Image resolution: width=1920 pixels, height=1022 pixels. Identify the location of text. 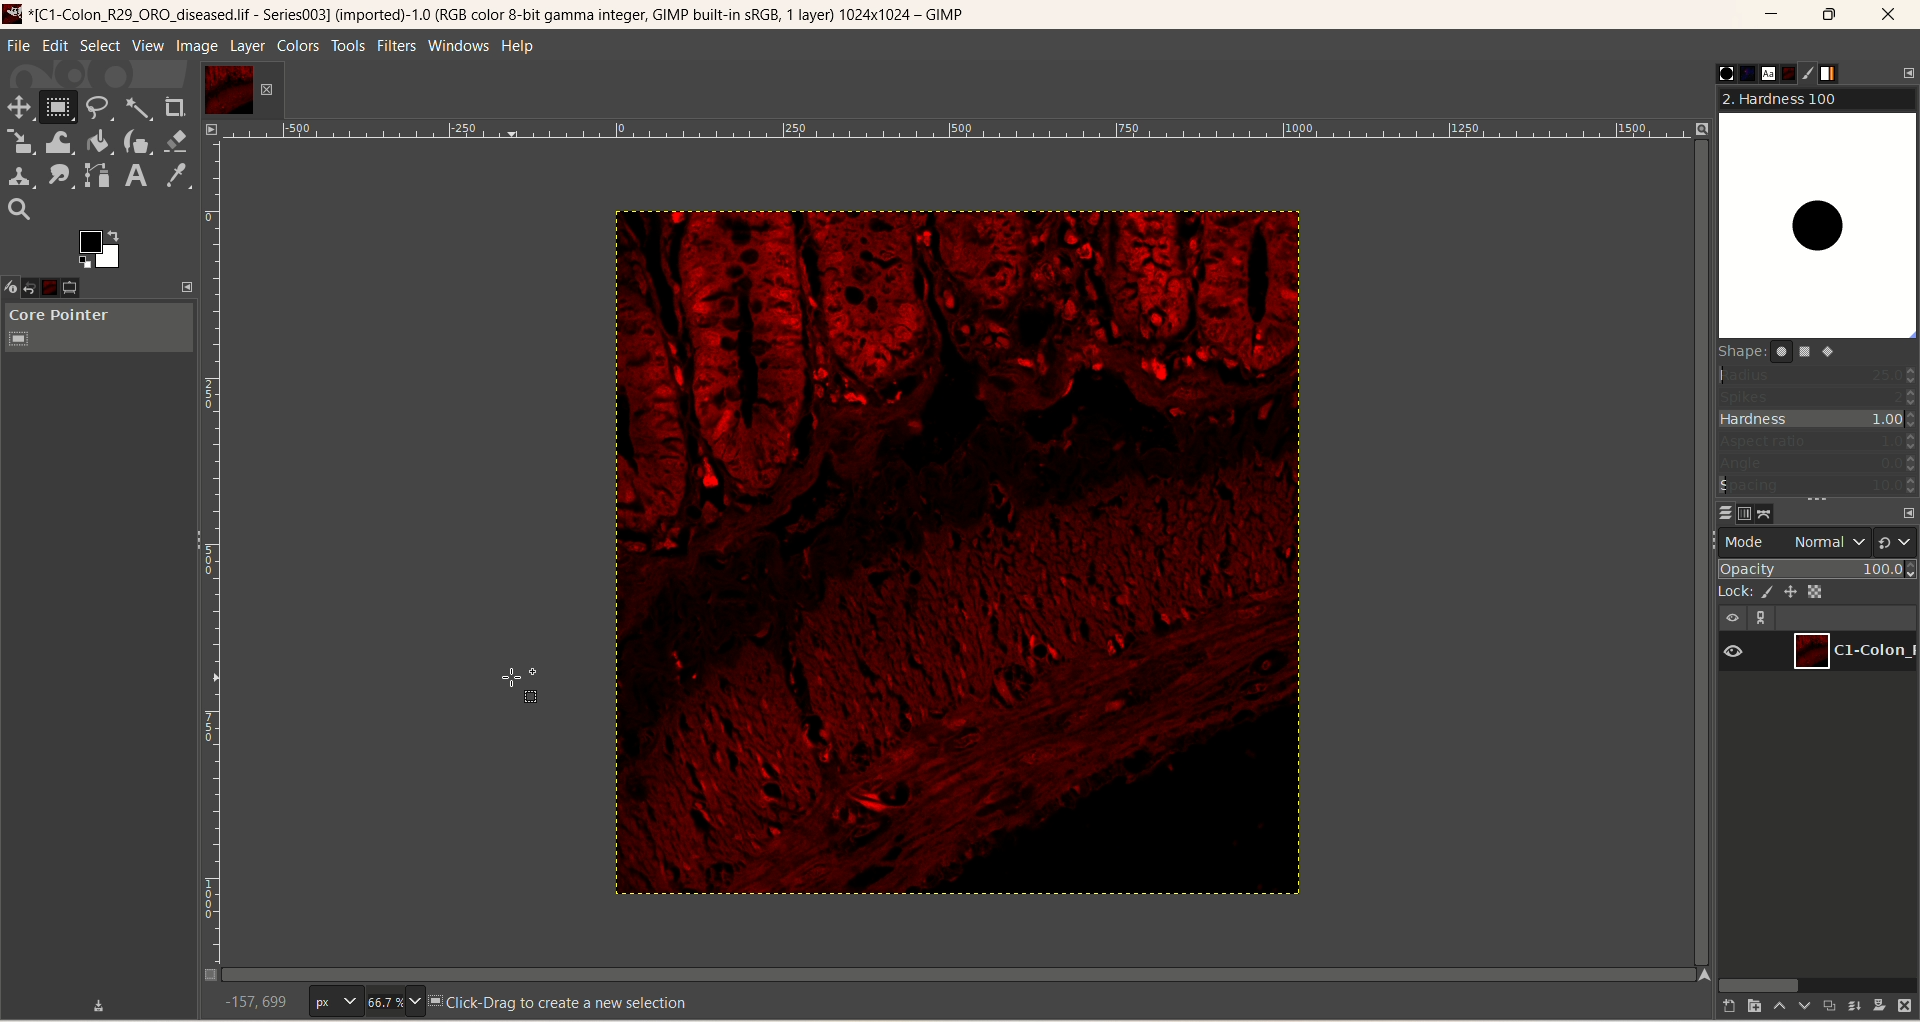
(561, 1000).